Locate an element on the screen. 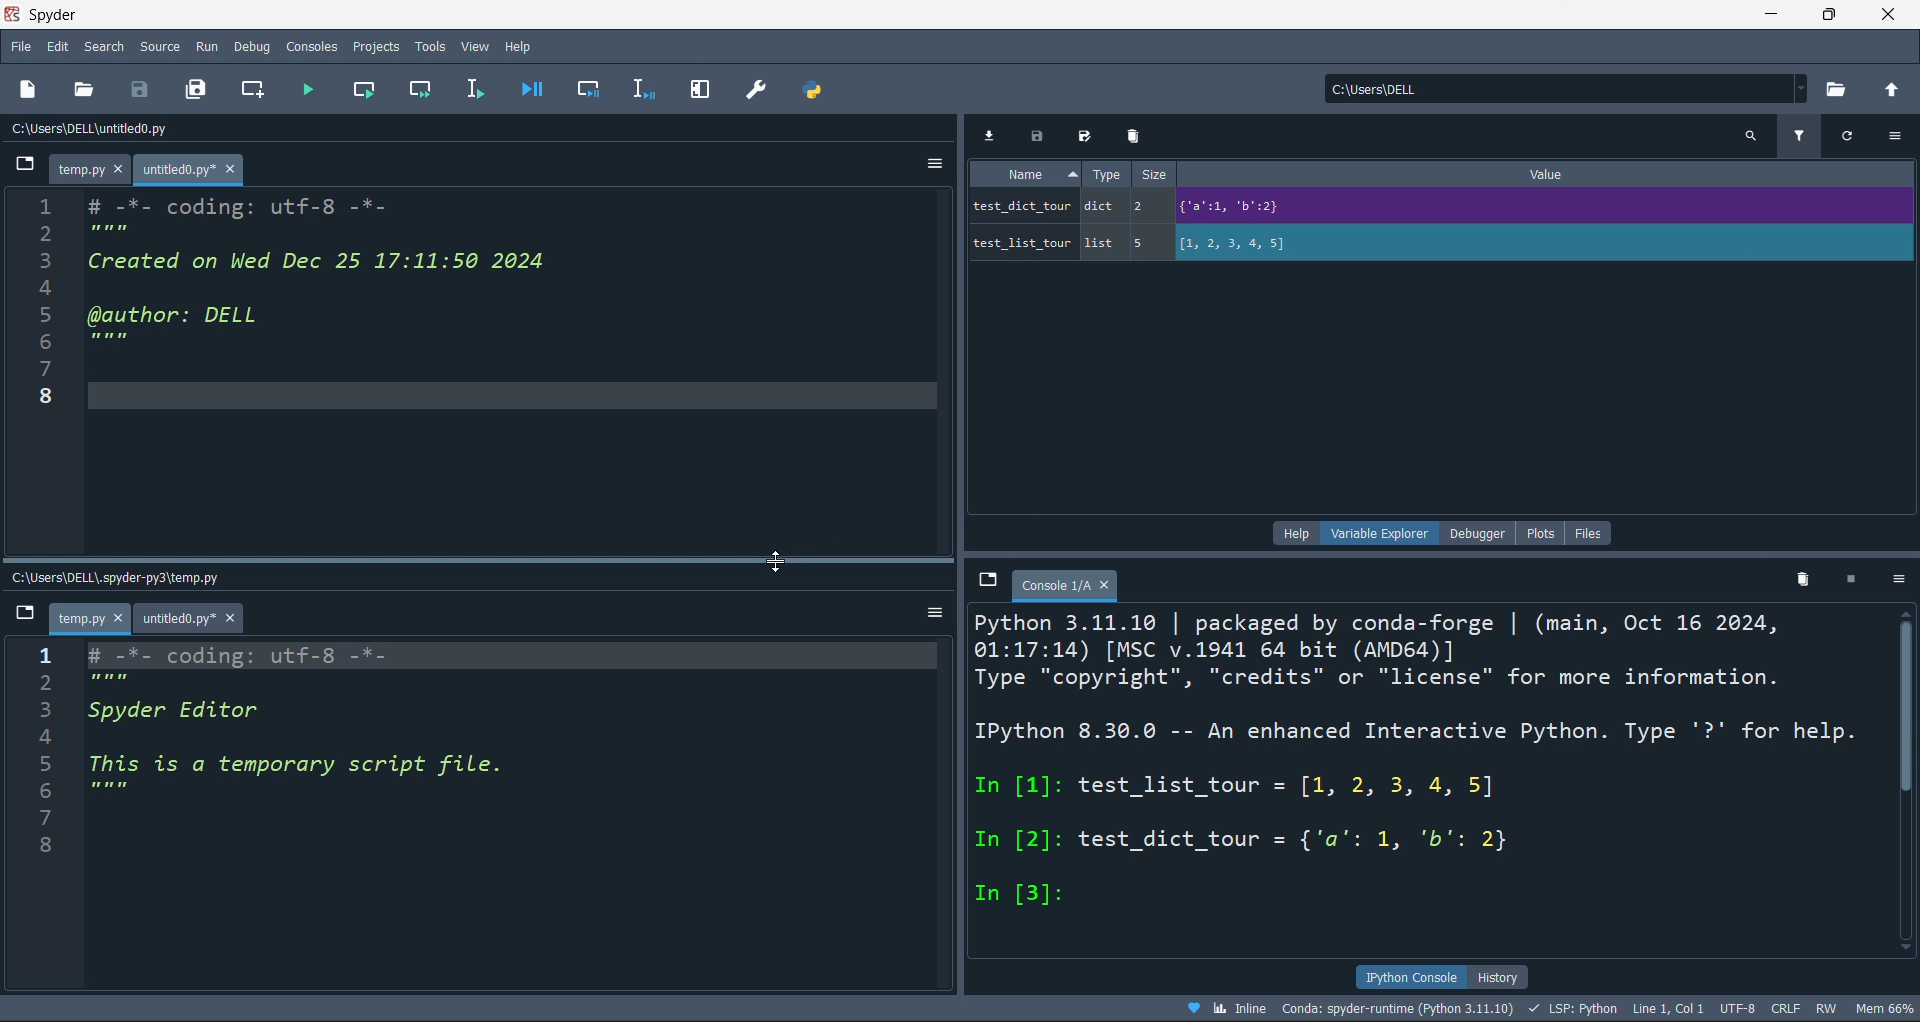 This screenshot has width=1920, height=1022. run file is located at coordinates (310, 90).